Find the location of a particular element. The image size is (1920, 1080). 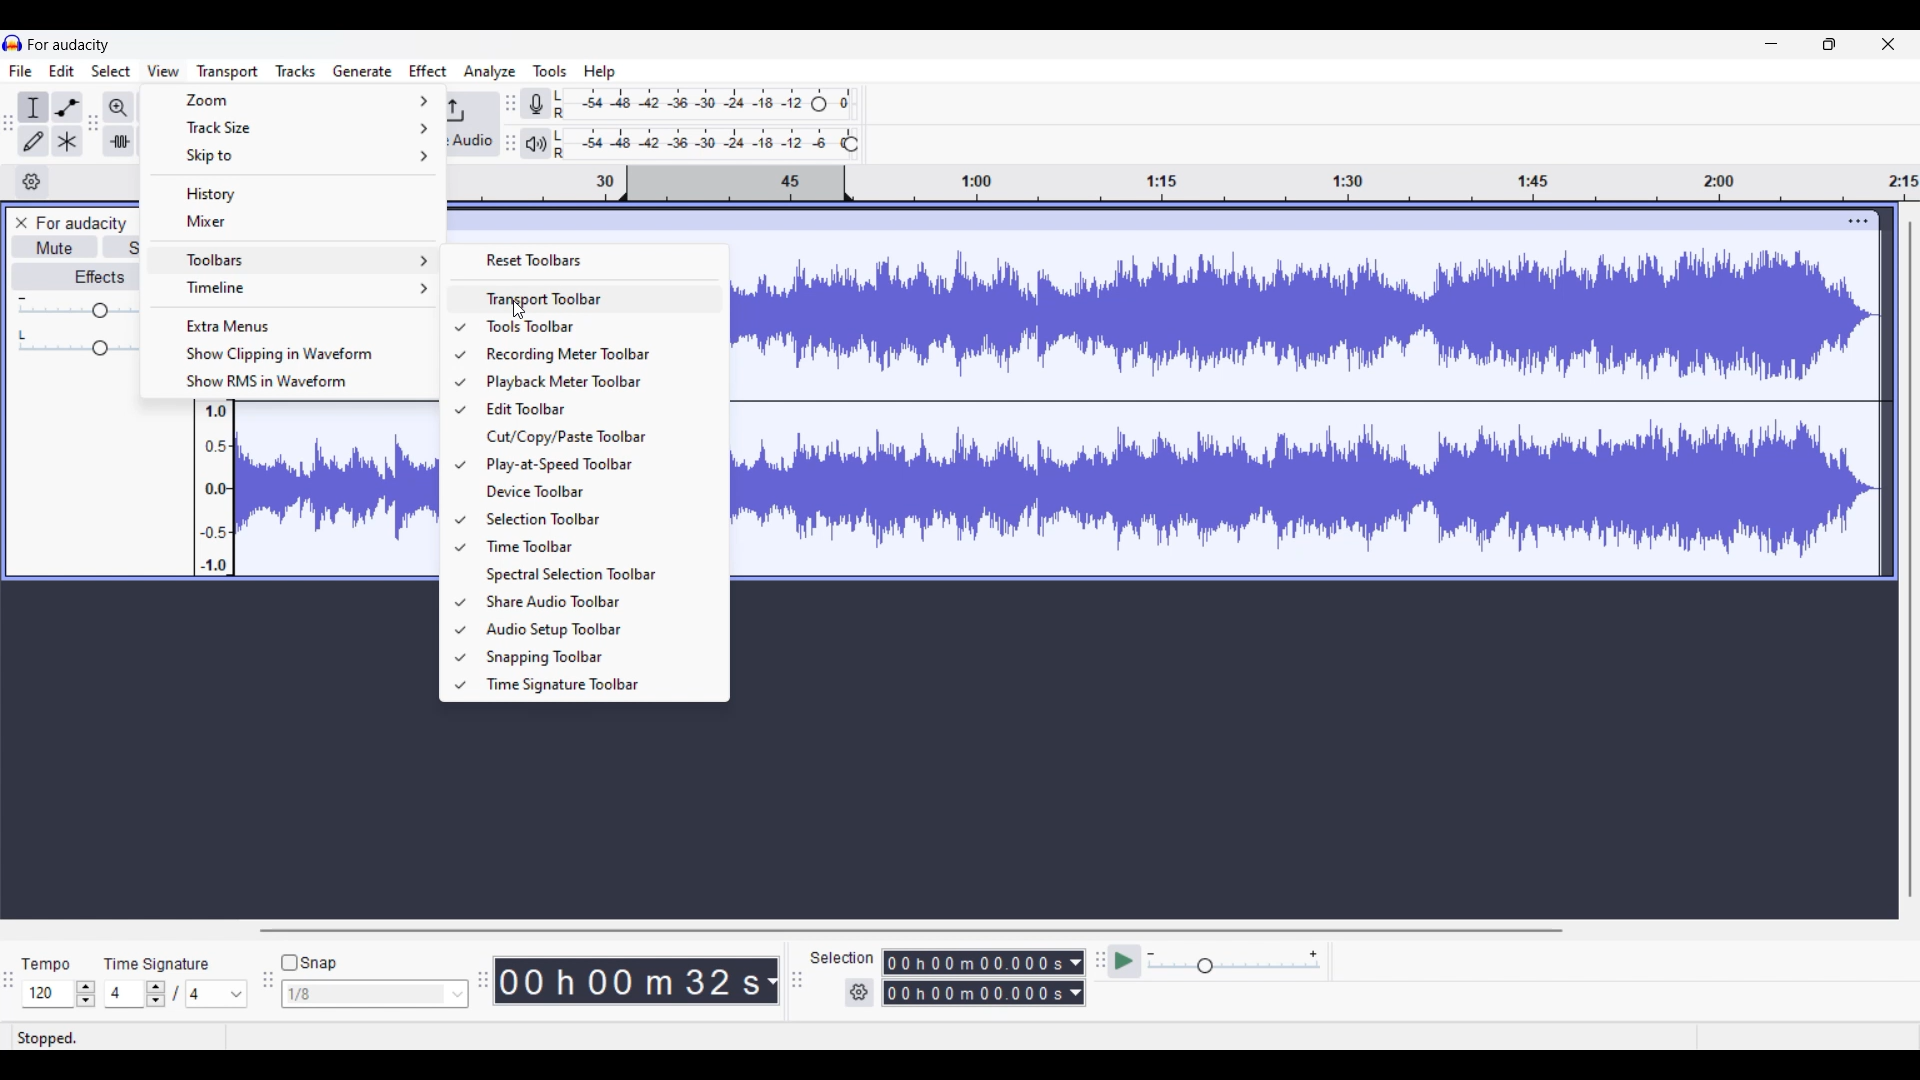

Snap toggle is located at coordinates (309, 962).